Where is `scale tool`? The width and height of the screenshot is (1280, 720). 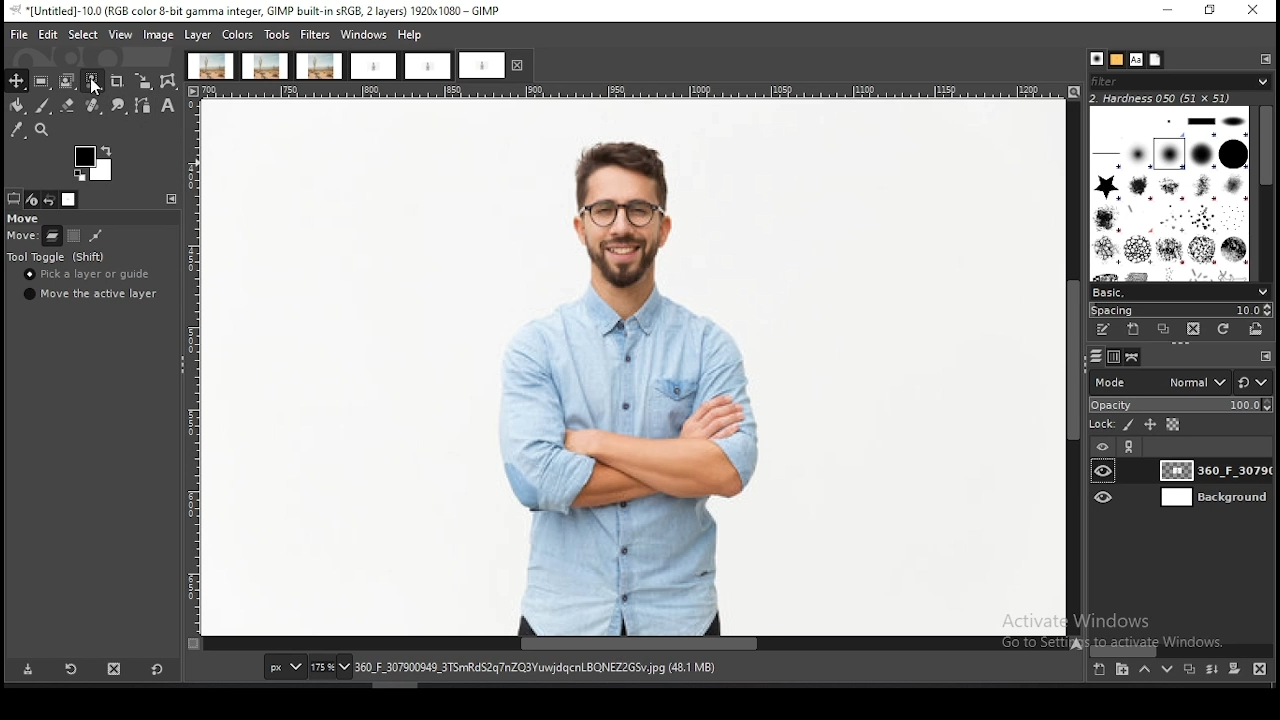 scale tool is located at coordinates (143, 82).